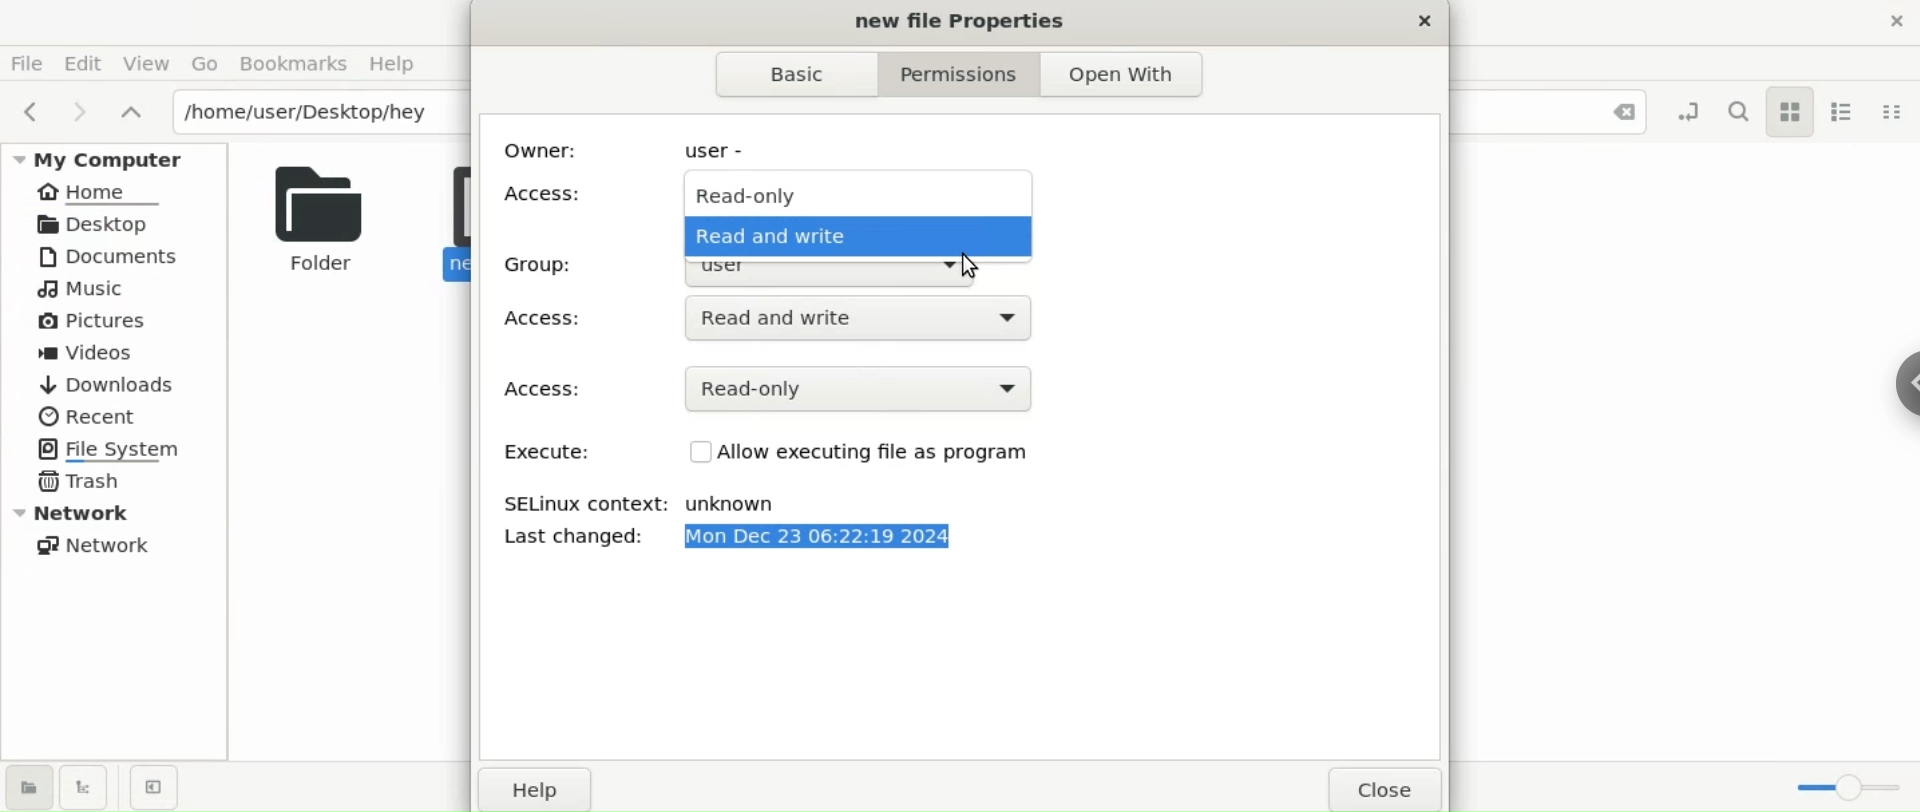 The width and height of the screenshot is (1920, 812). I want to click on Home, so click(102, 193).